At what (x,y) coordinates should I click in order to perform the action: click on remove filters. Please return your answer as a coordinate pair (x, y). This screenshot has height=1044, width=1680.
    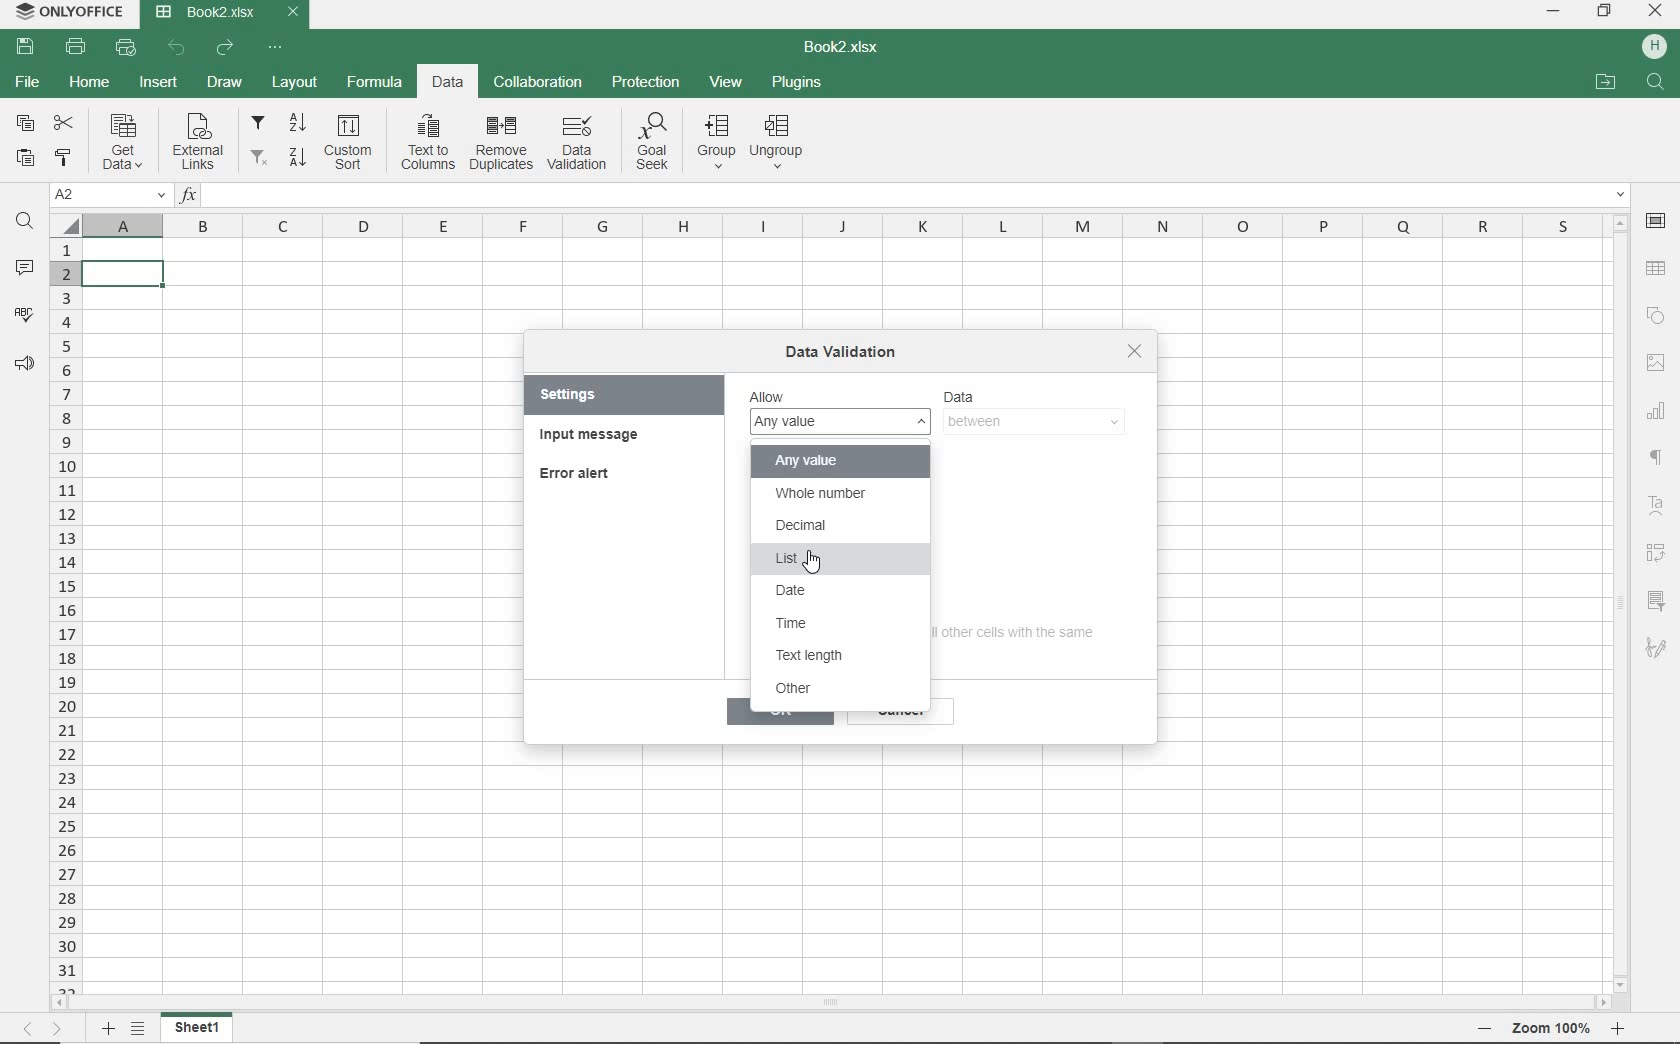
    Looking at the image, I should click on (261, 160).